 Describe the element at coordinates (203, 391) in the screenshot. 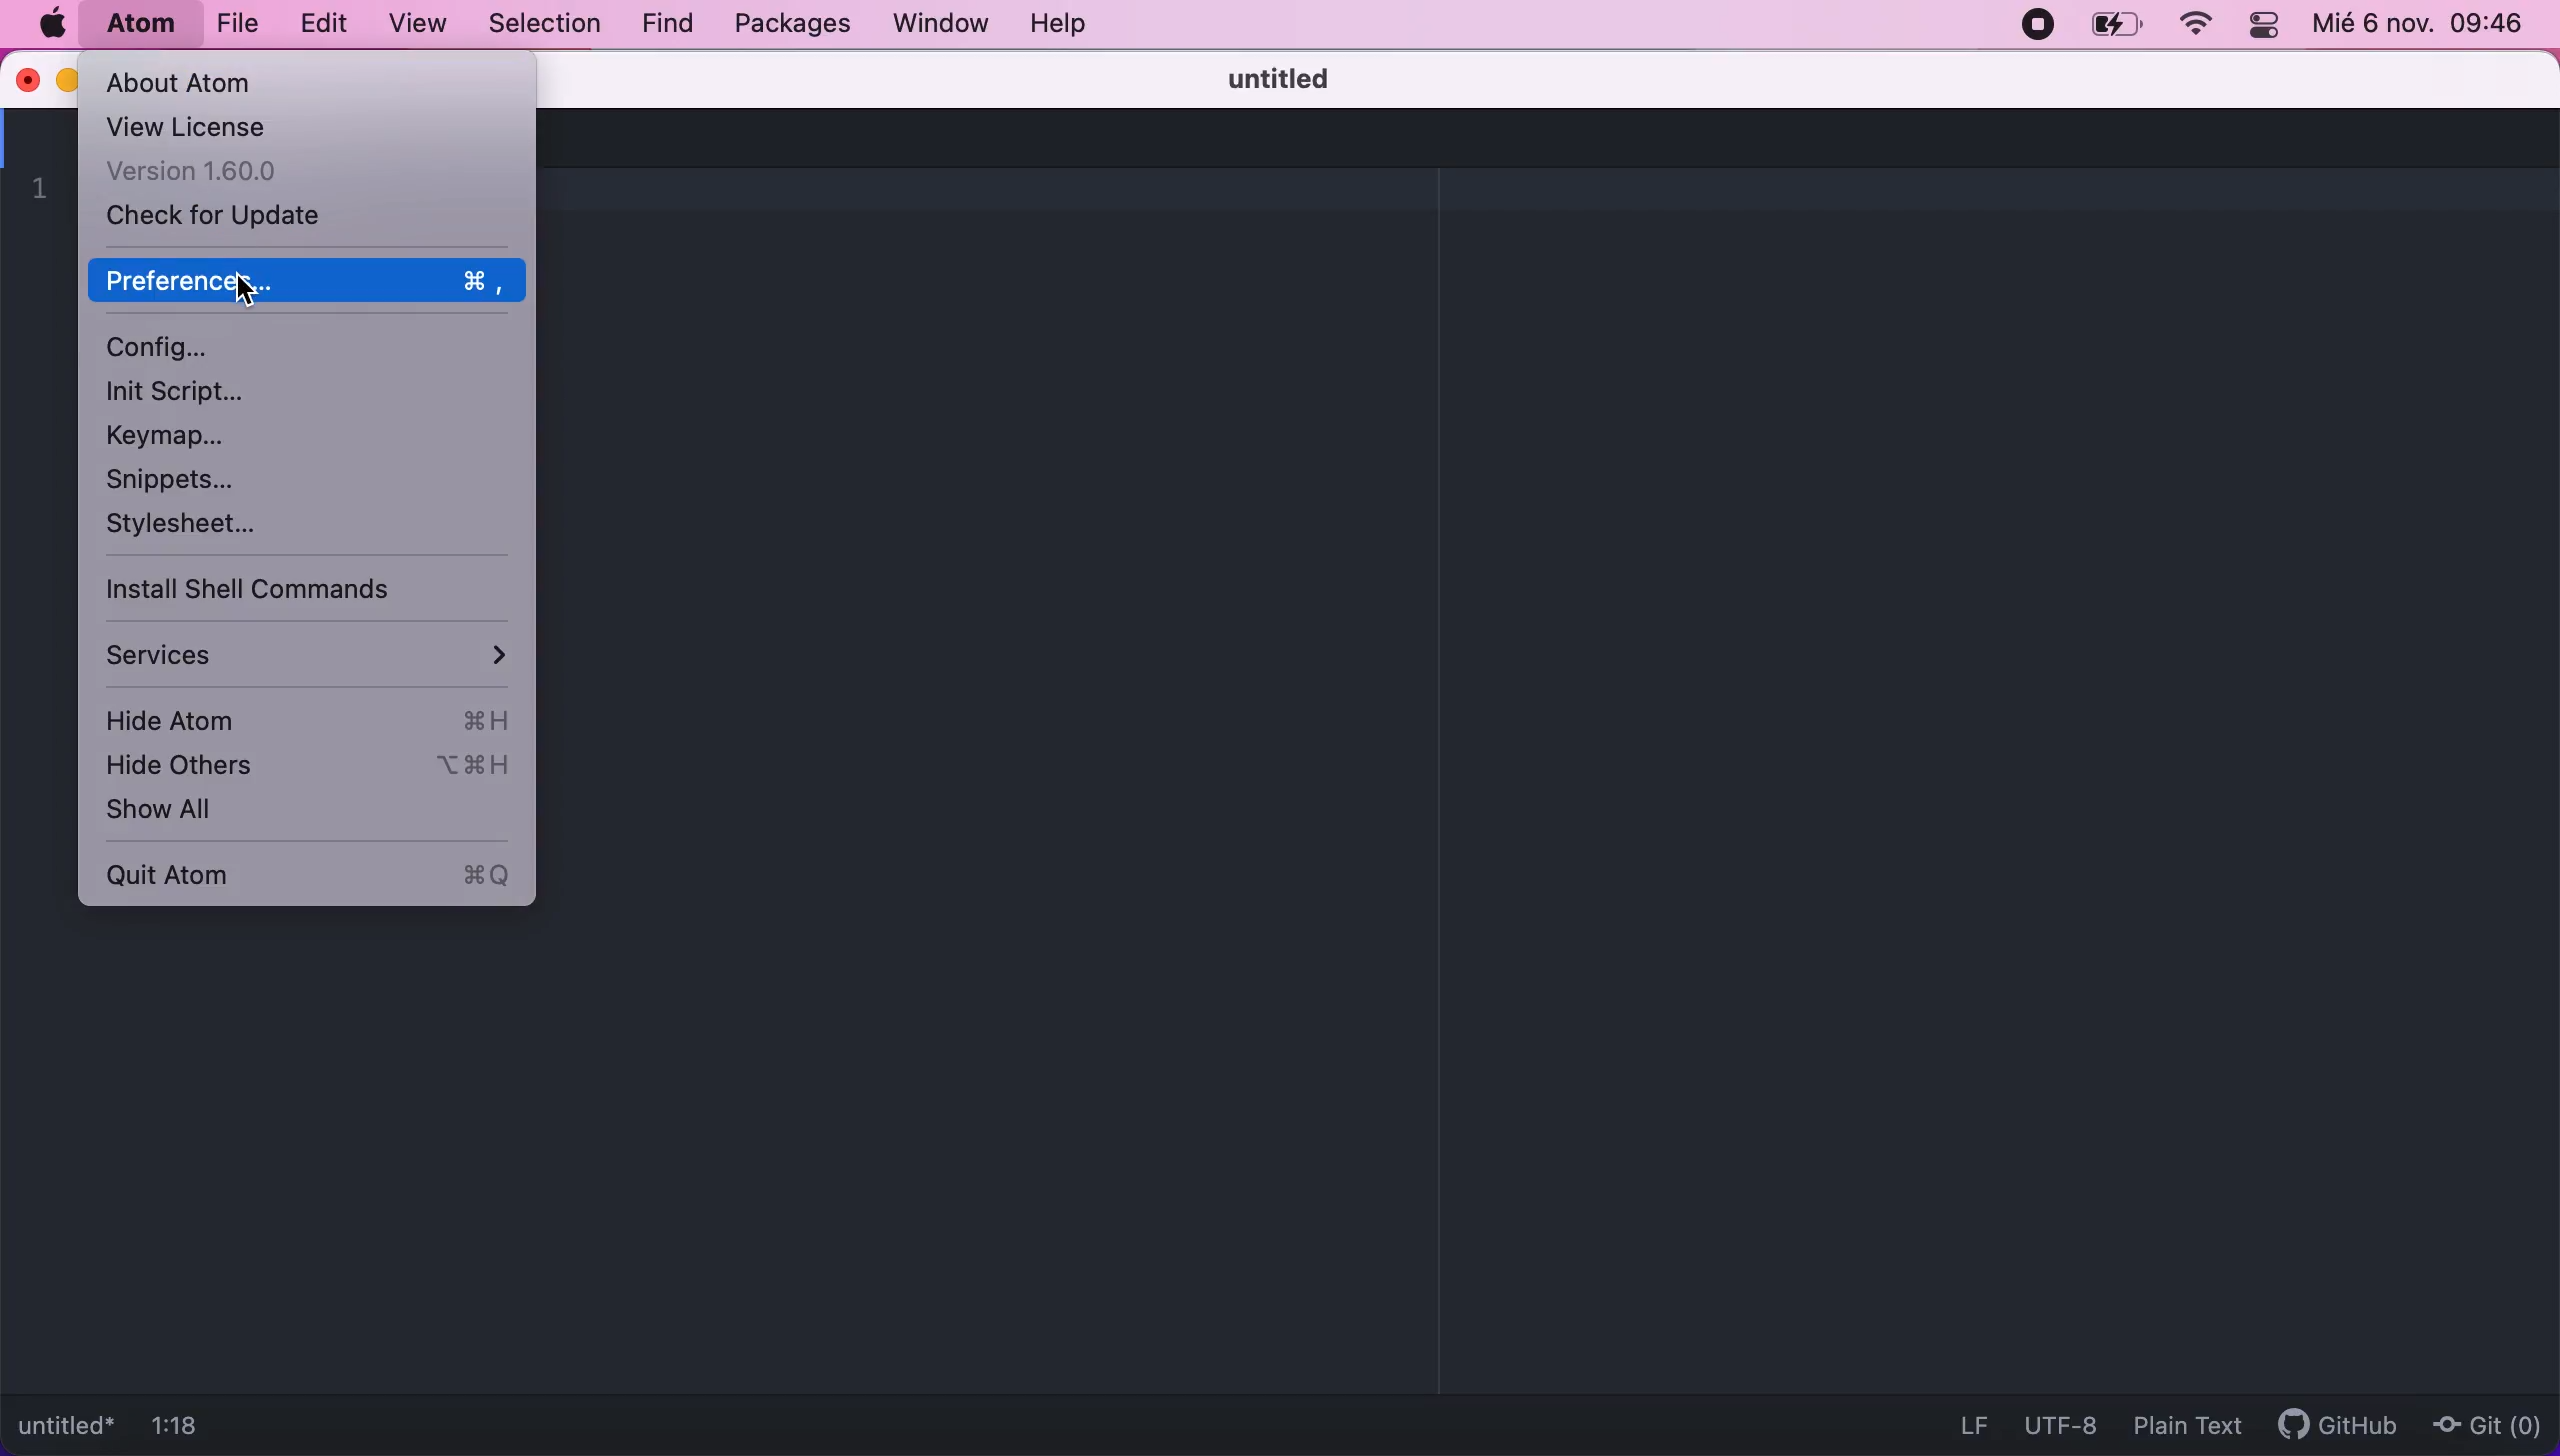

I see `init script` at that location.